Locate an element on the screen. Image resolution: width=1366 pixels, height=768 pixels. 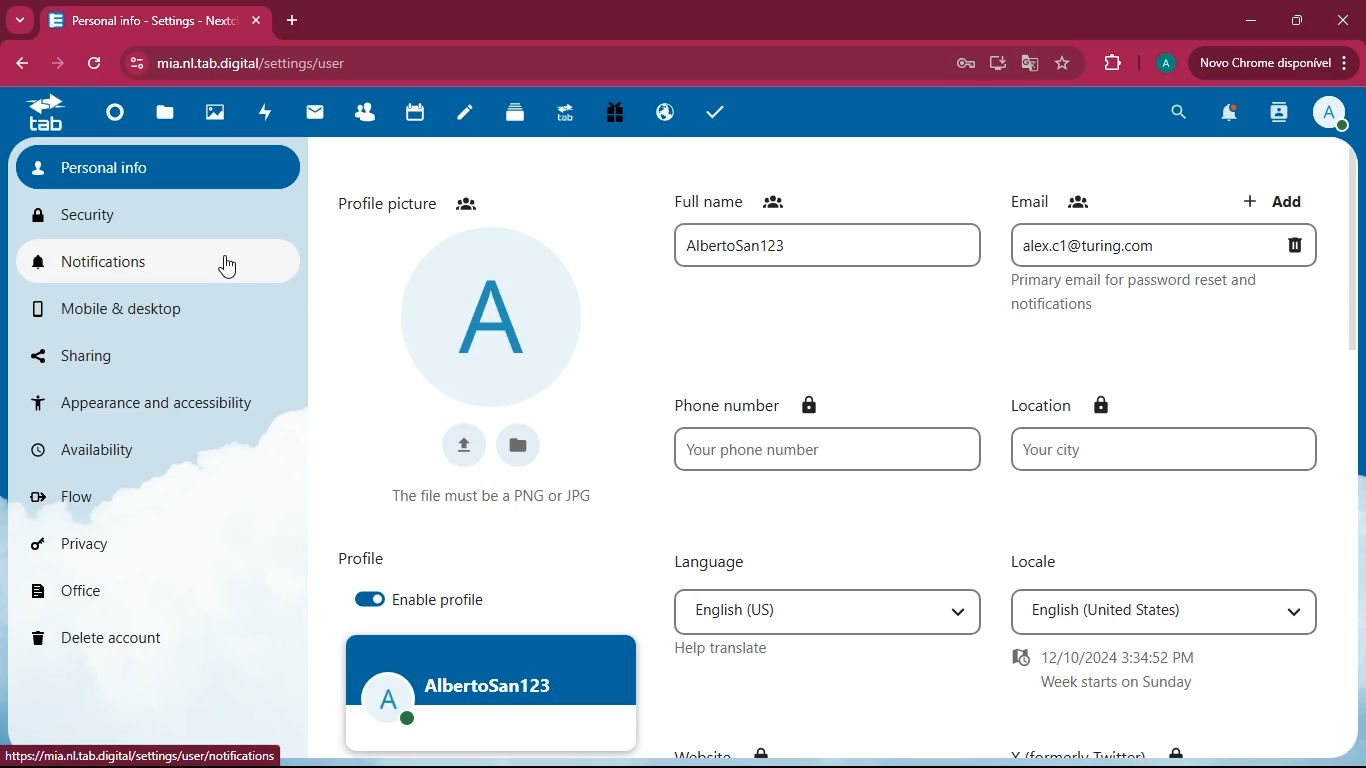
privacy is located at coordinates (126, 549).